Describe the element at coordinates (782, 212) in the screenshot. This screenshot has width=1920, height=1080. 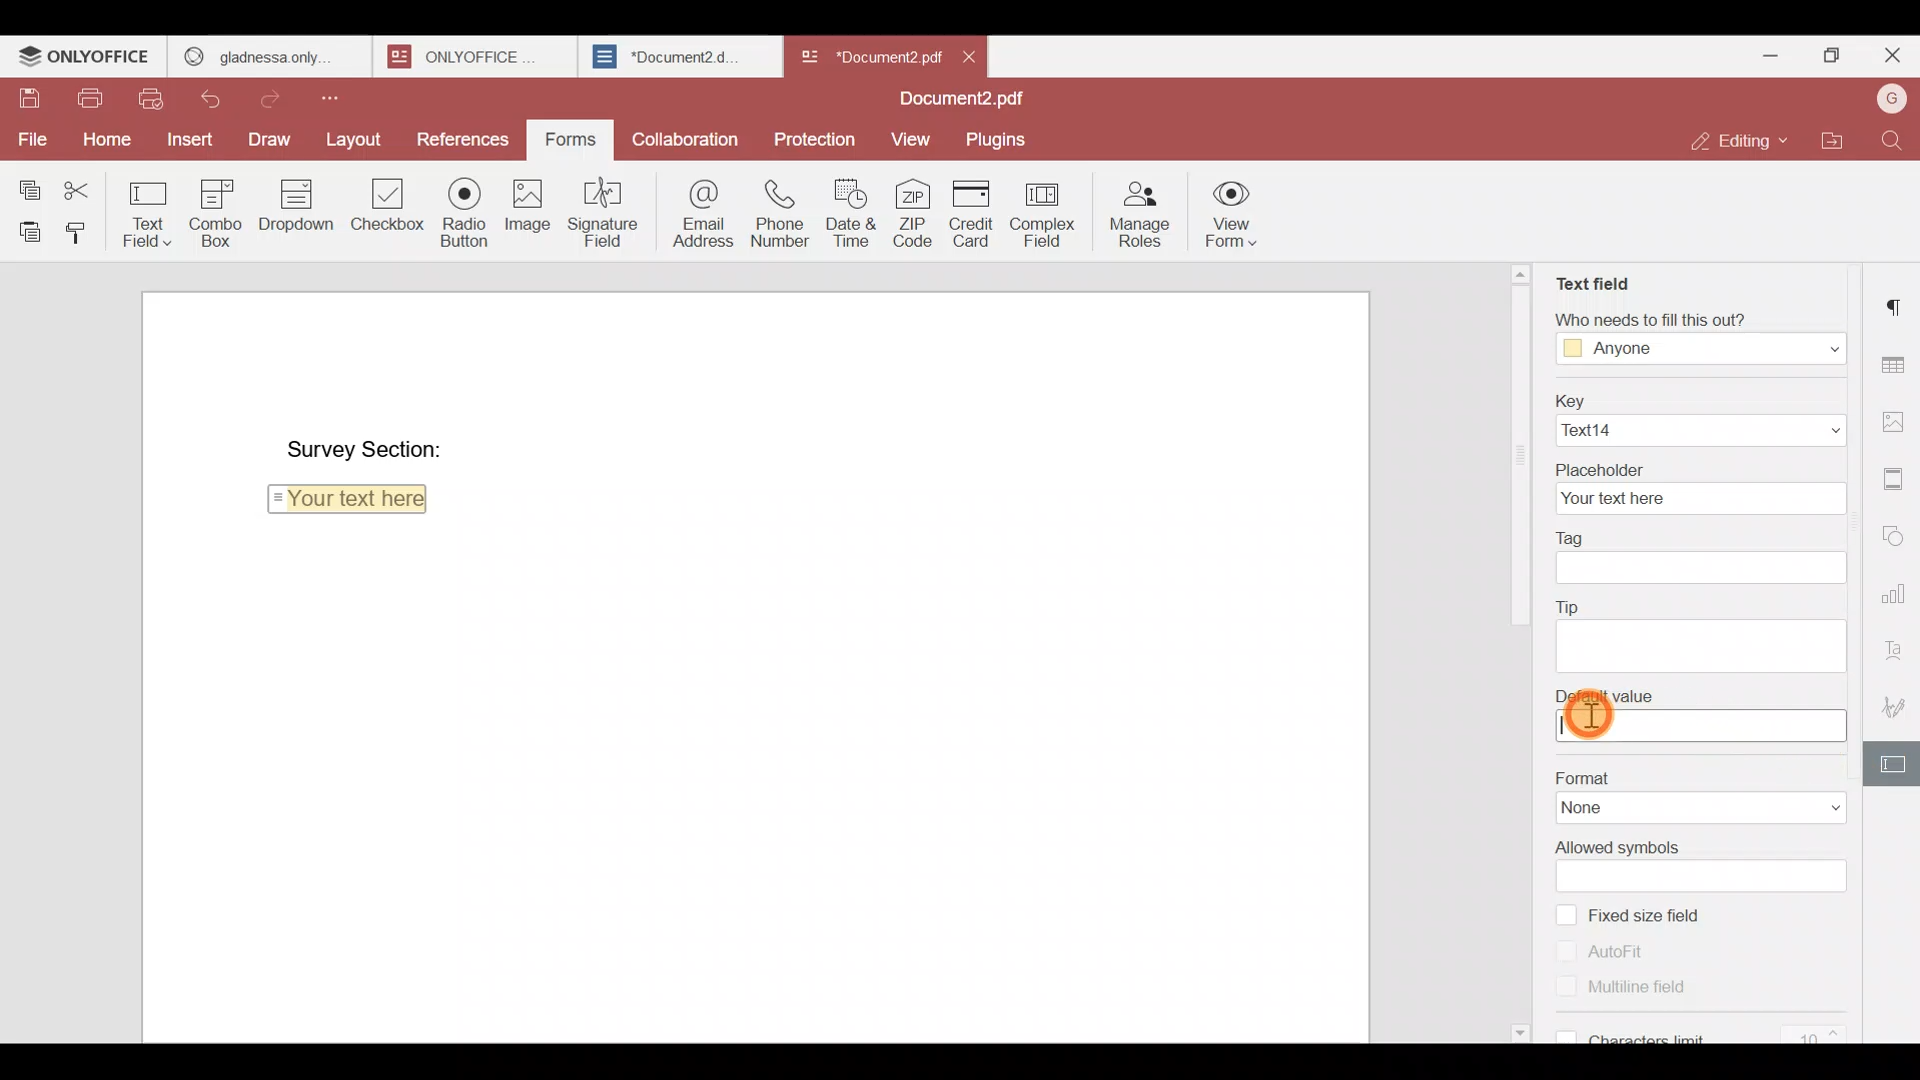
I see `Phone number` at that location.